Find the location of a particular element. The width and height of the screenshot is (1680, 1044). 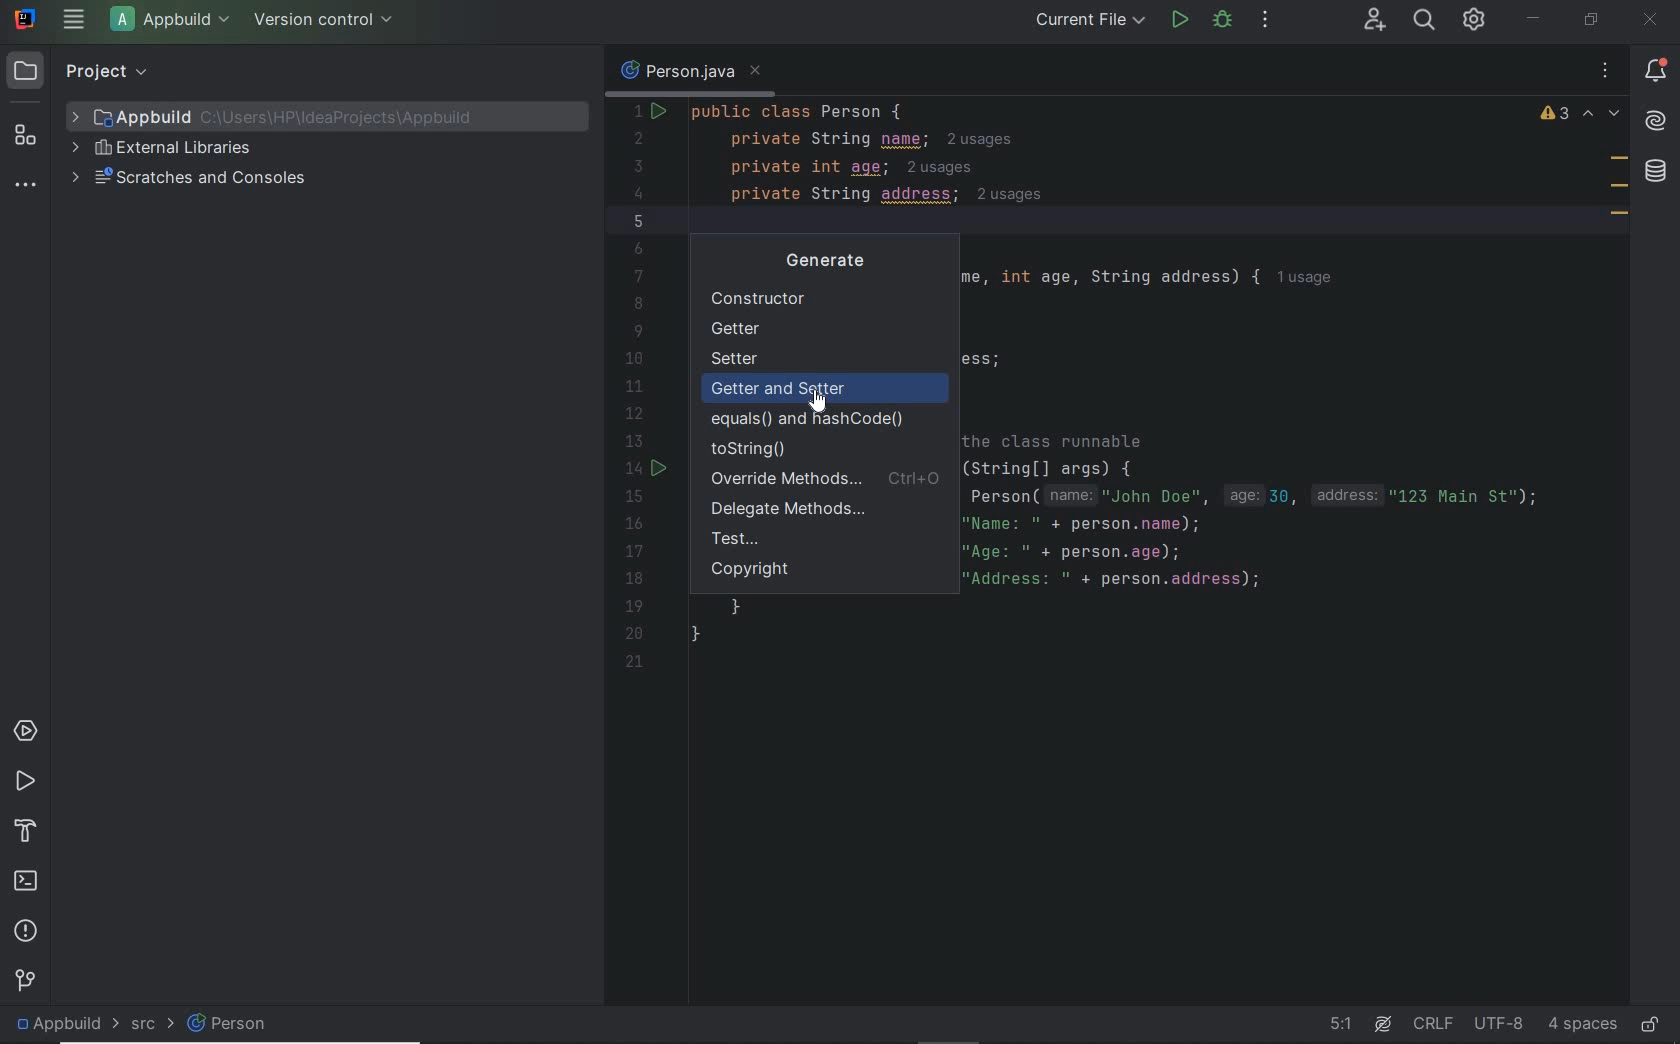

version control is located at coordinates (26, 979).